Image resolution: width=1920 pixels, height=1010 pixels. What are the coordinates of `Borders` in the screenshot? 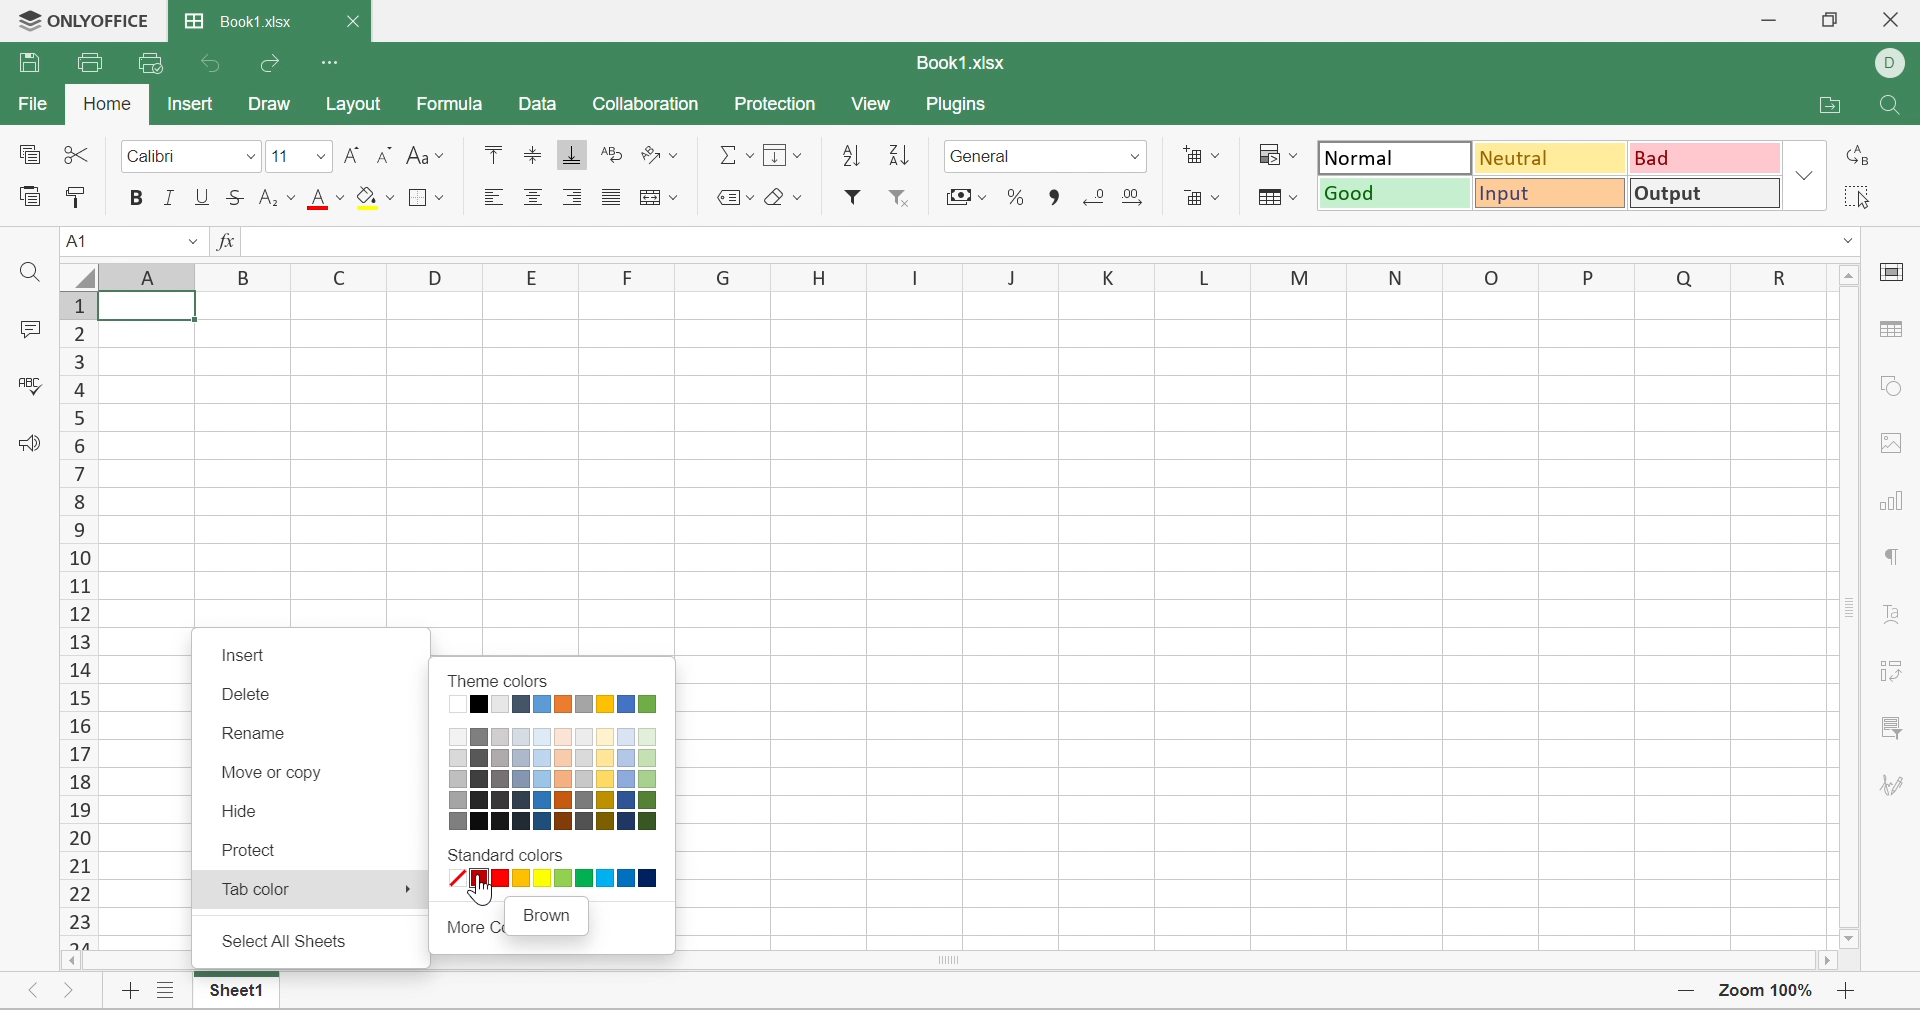 It's located at (428, 197).